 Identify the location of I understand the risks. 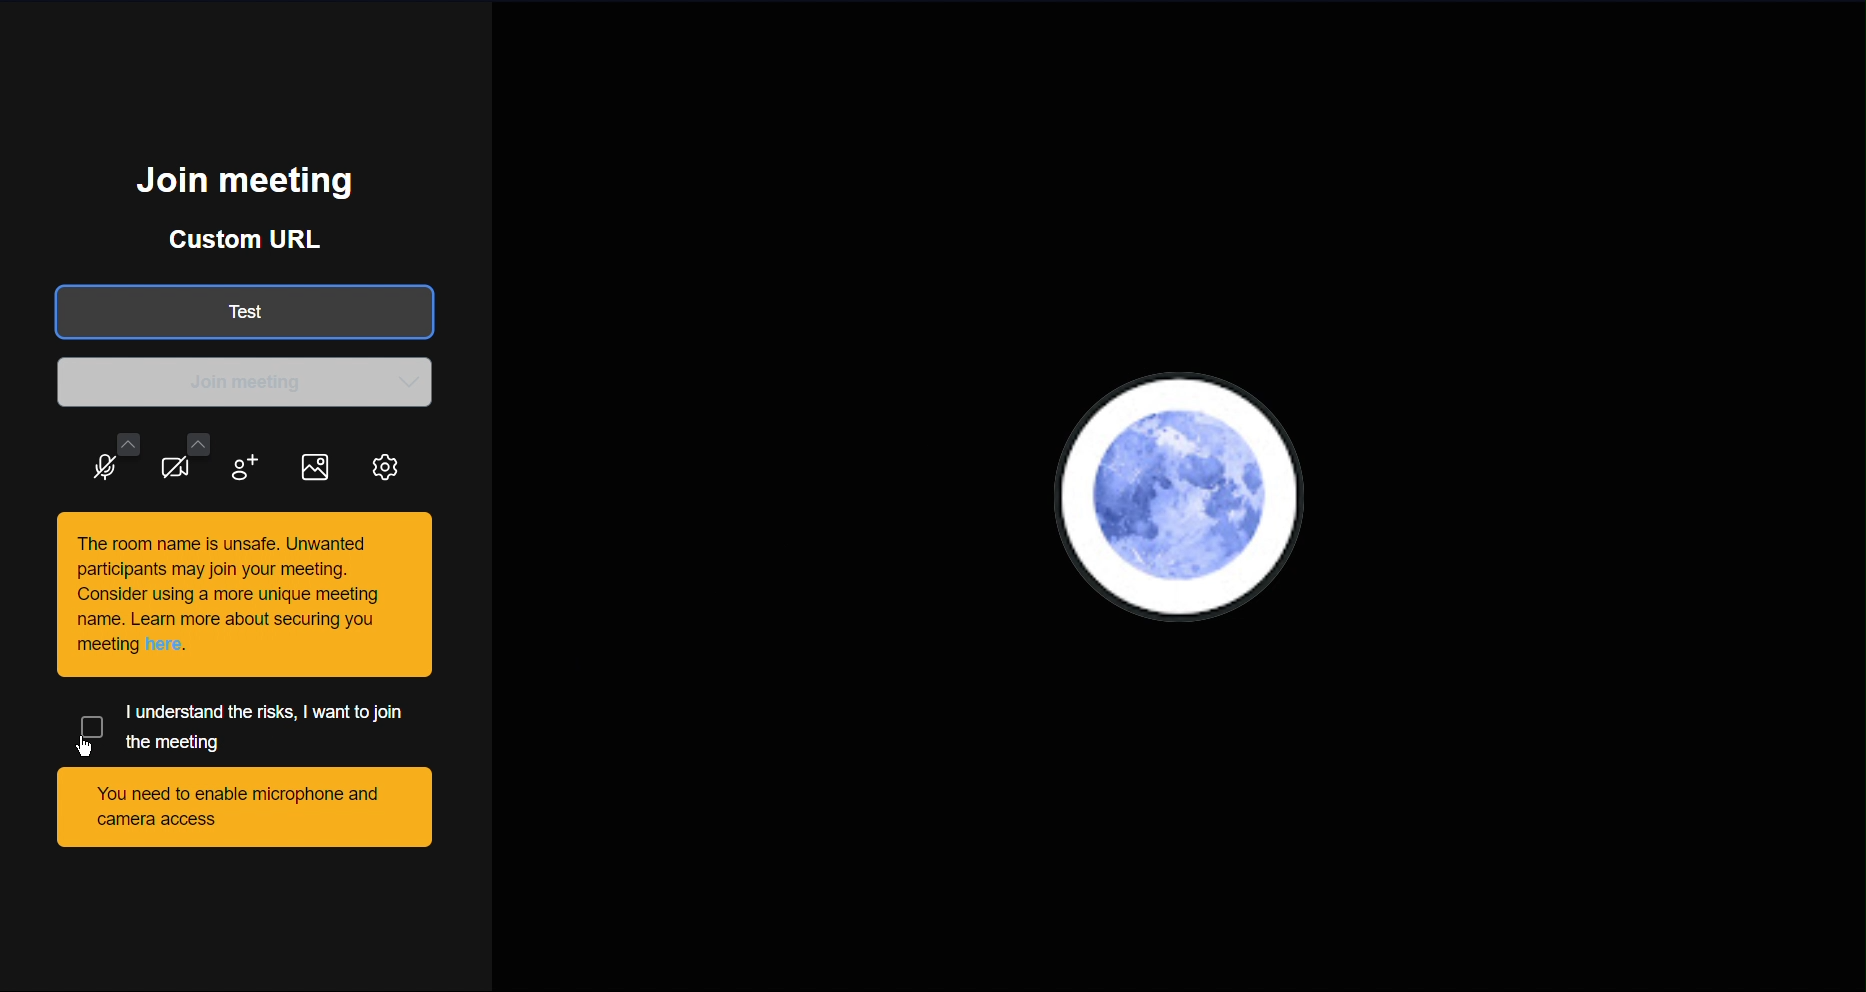
(268, 725).